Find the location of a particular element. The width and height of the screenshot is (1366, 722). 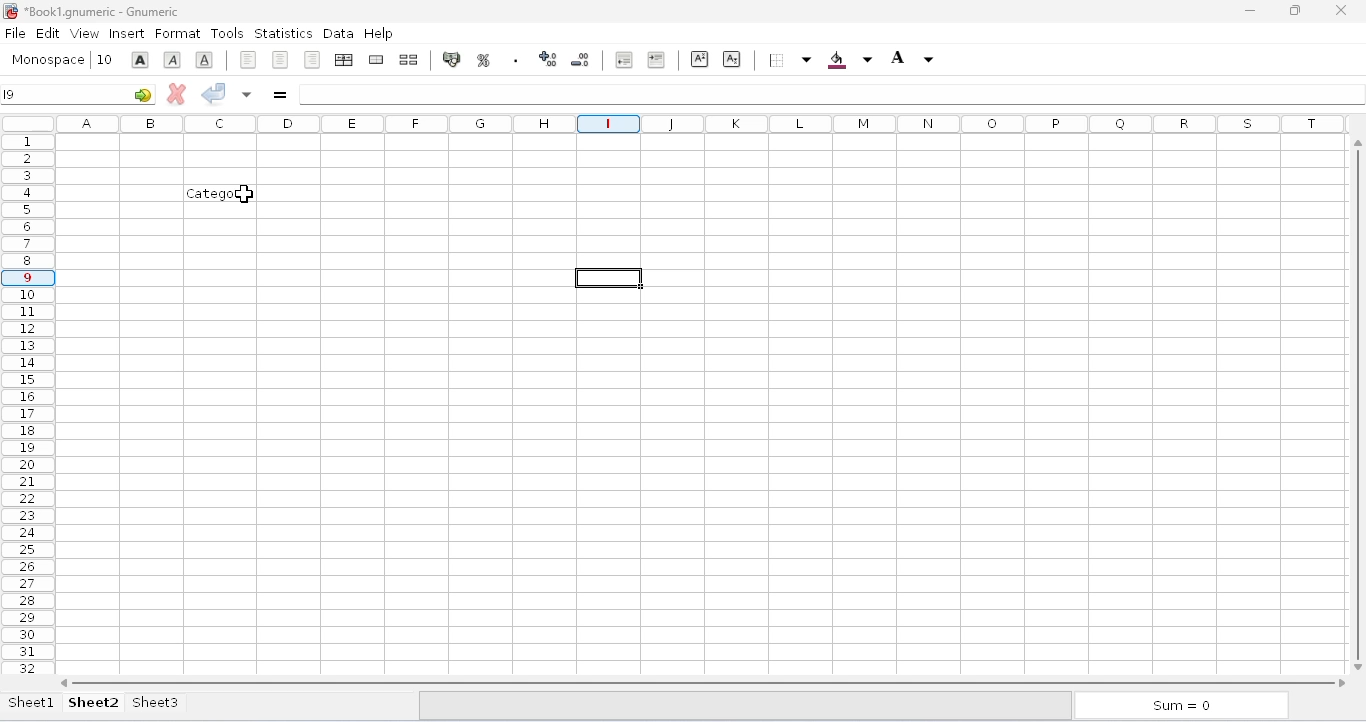

decrease the number of decimals displayed is located at coordinates (581, 59).